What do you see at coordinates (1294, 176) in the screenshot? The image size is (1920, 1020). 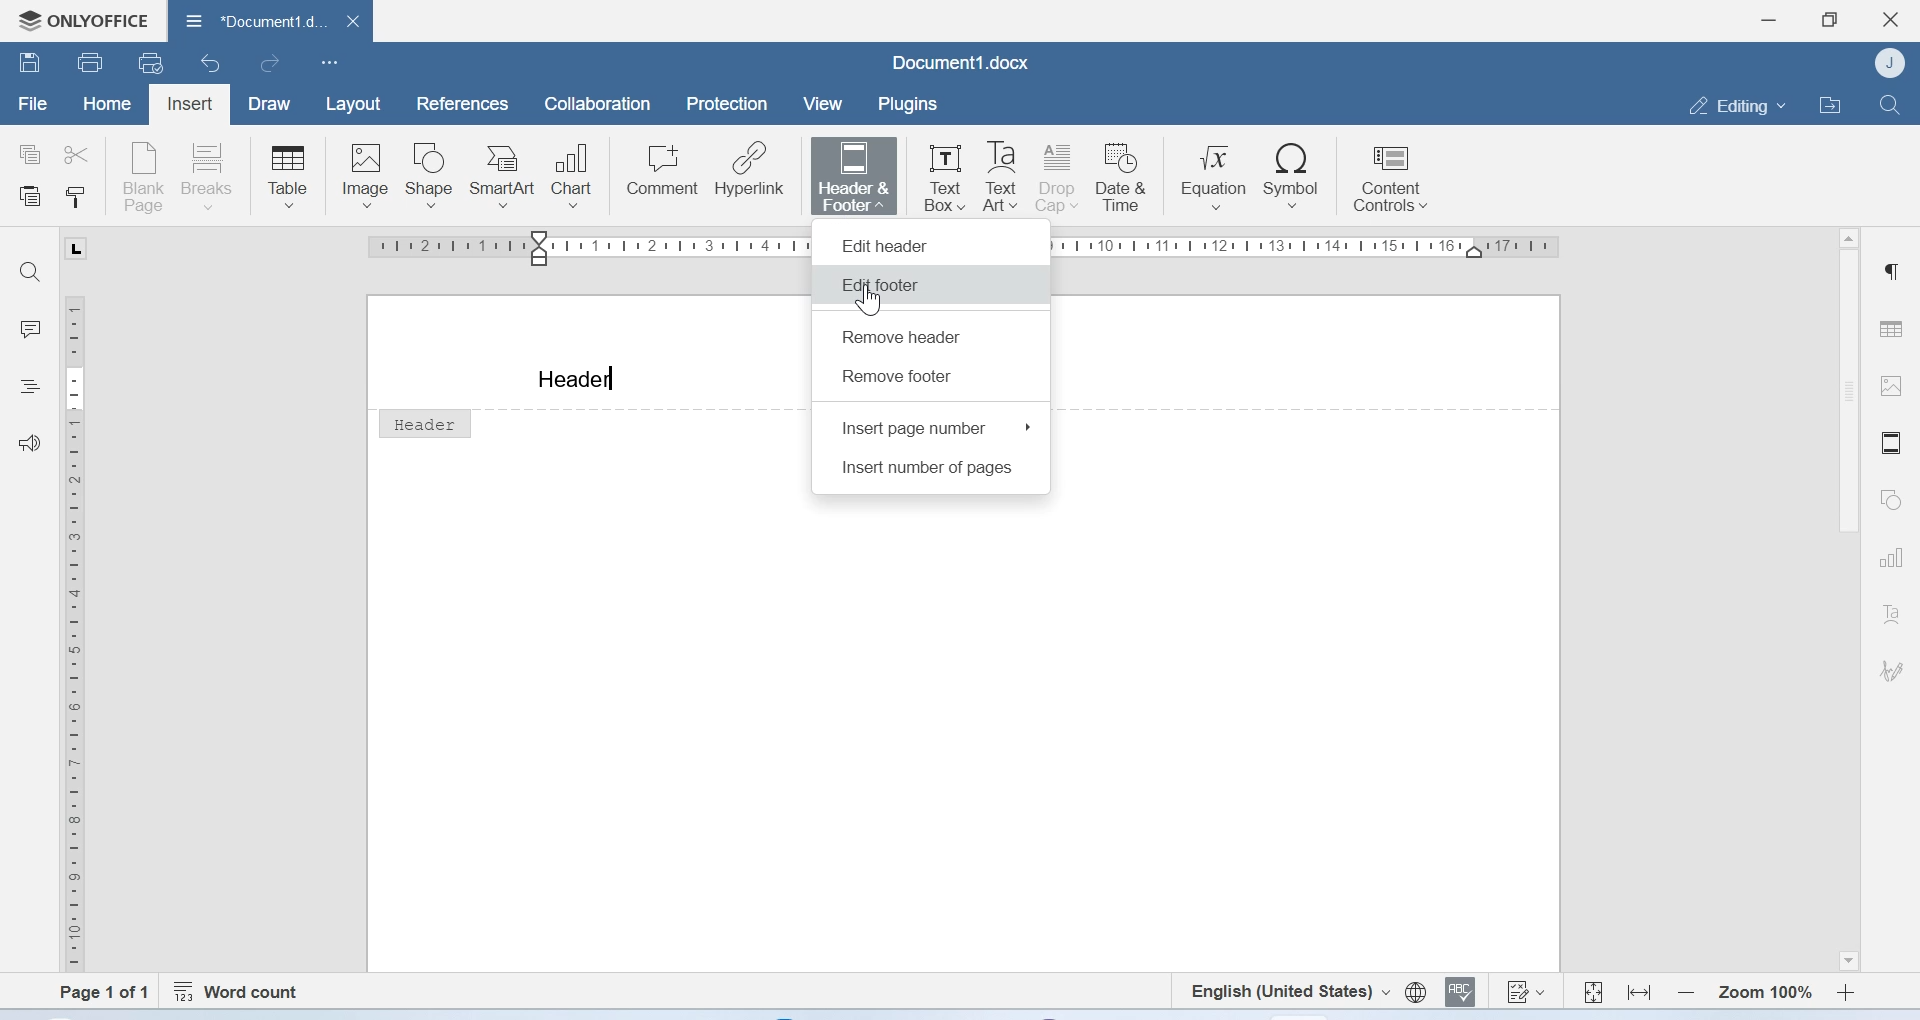 I see `Symbol` at bounding box center [1294, 176].